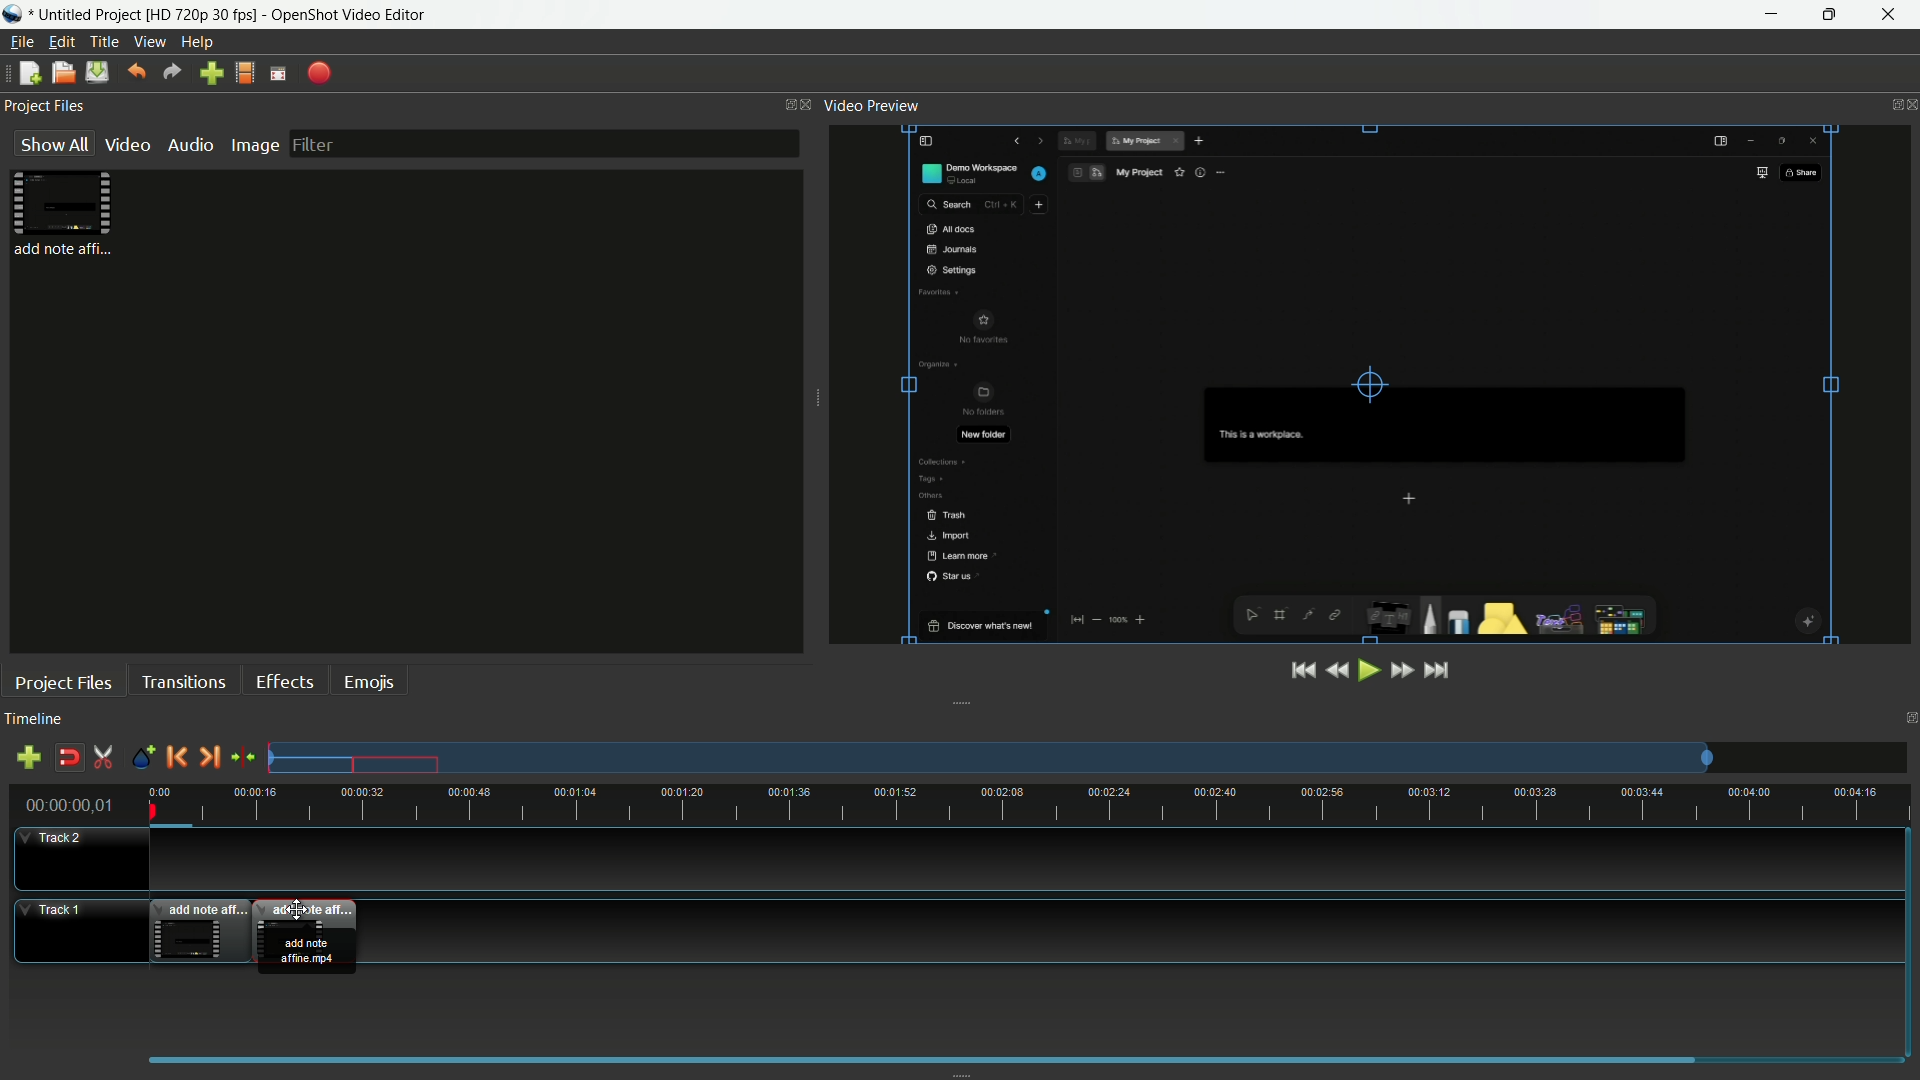 This screenshot has width=1920, height=1080. Describe the element at coordinates (279, 73) in the screenshot. I see `fullscreen` at that location.